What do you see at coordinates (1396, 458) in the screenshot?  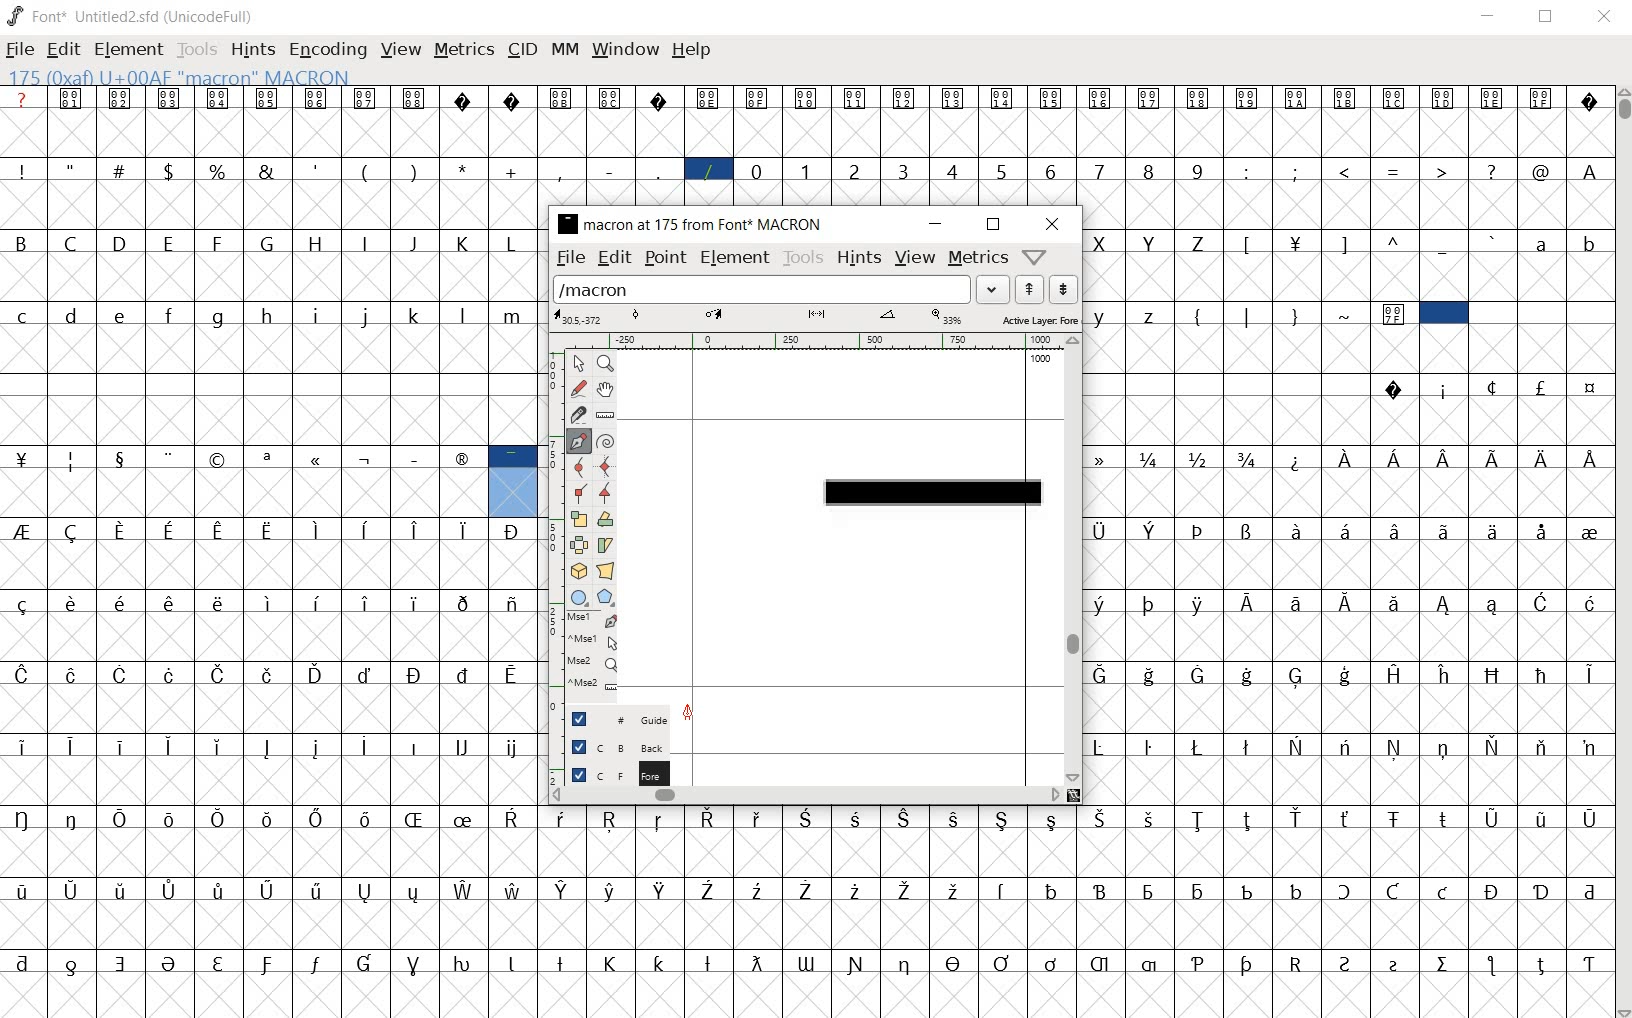 I see `Symbol` at bounding box center [1396, 458].